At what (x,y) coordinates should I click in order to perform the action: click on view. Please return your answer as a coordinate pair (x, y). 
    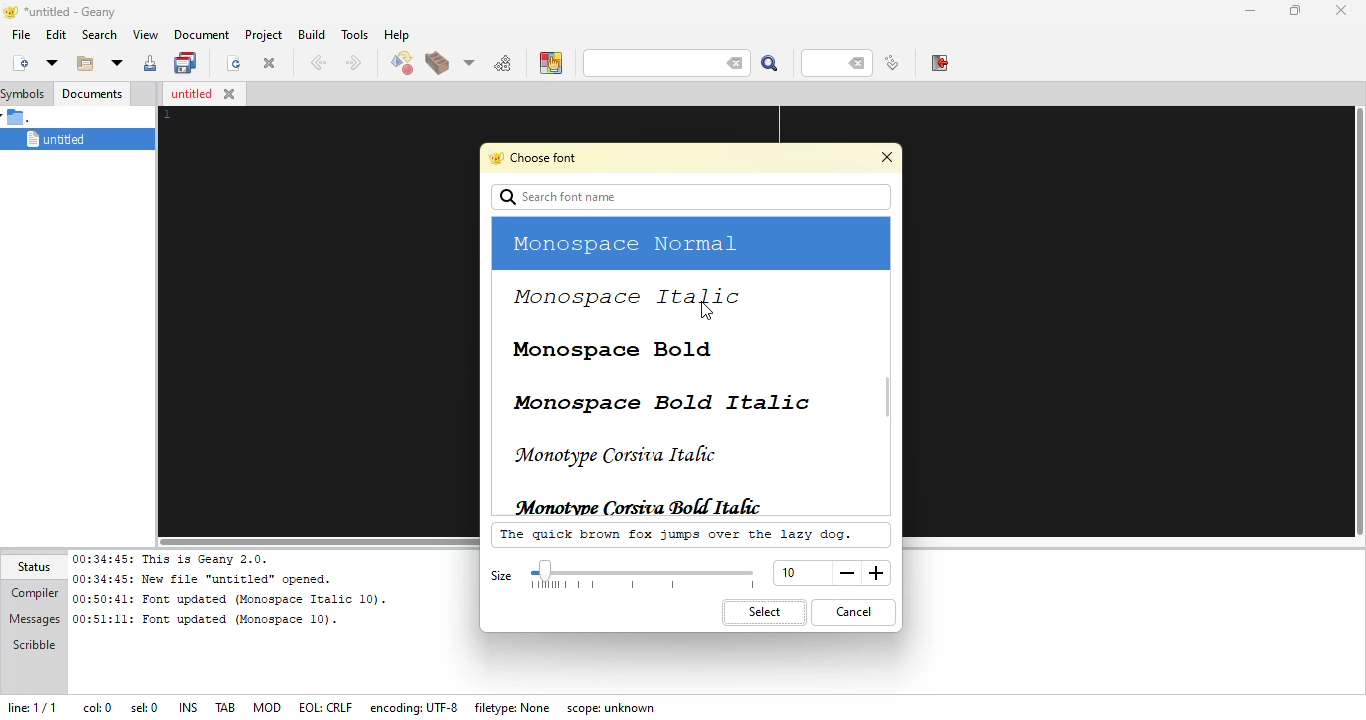
    Looking at the image, I should click on (148, 34).